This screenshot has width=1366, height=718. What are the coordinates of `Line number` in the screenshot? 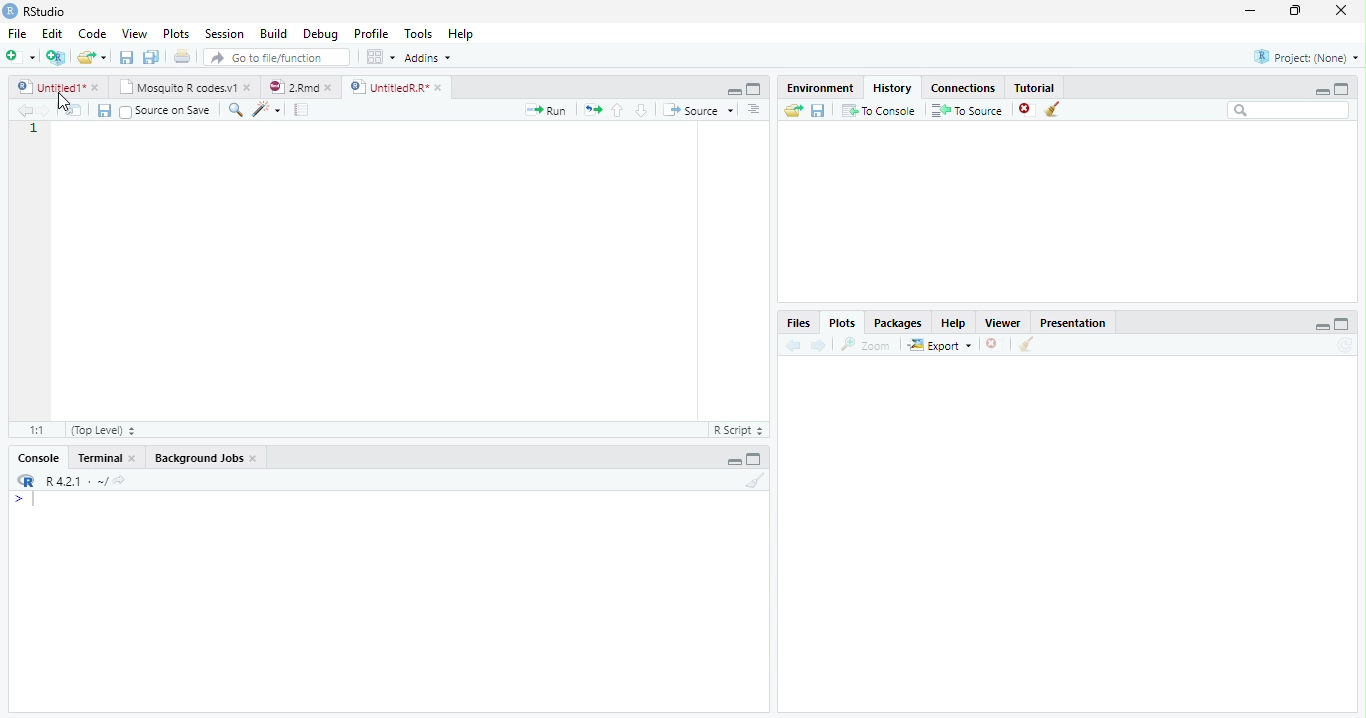 It's located at (34, 130).